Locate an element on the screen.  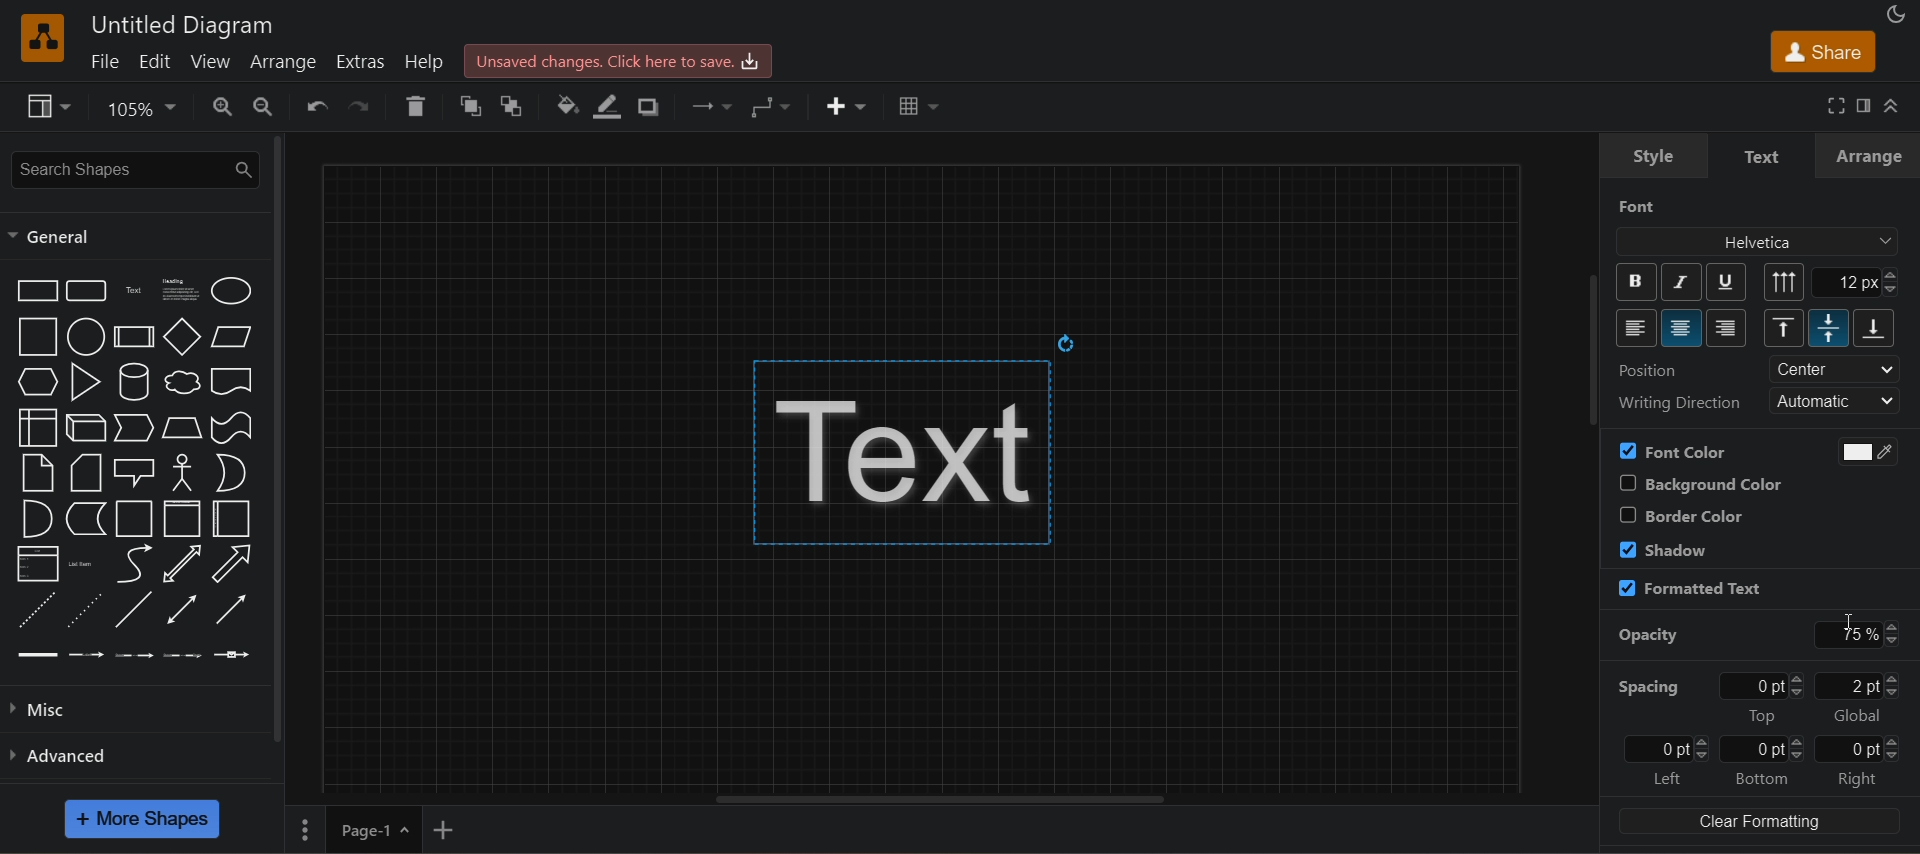
appearance is located at coordinates (1894, 12).